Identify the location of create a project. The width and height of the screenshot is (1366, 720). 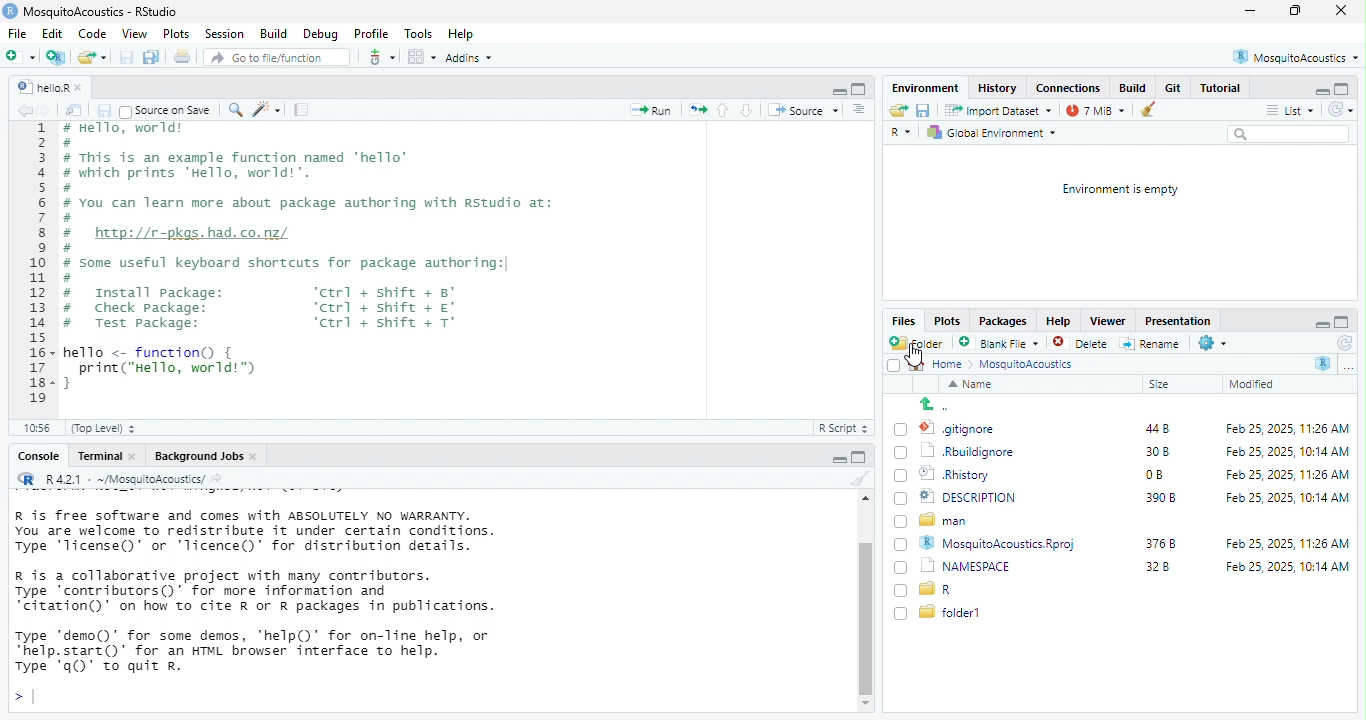
(57, 57).